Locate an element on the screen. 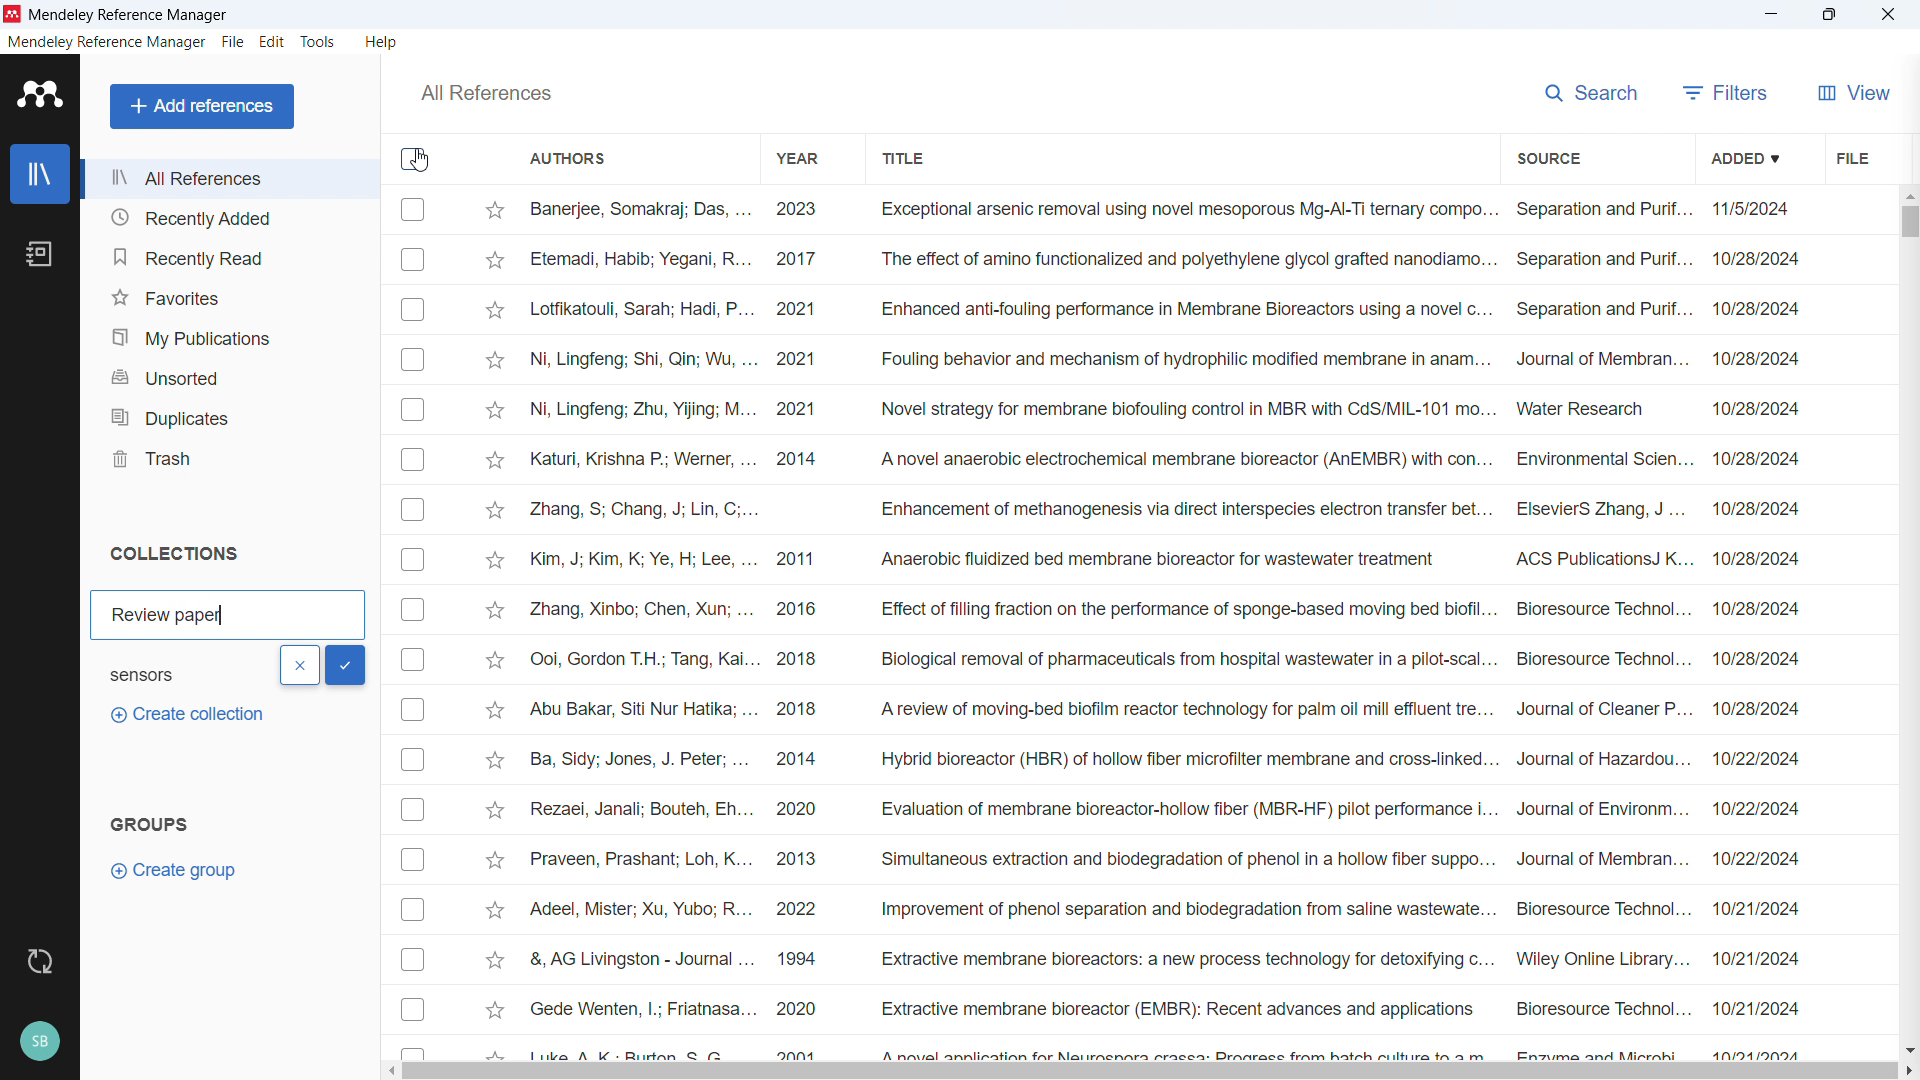 The image size is (1920, 1080). Select respective publication is located at coordinates (413, 1008).